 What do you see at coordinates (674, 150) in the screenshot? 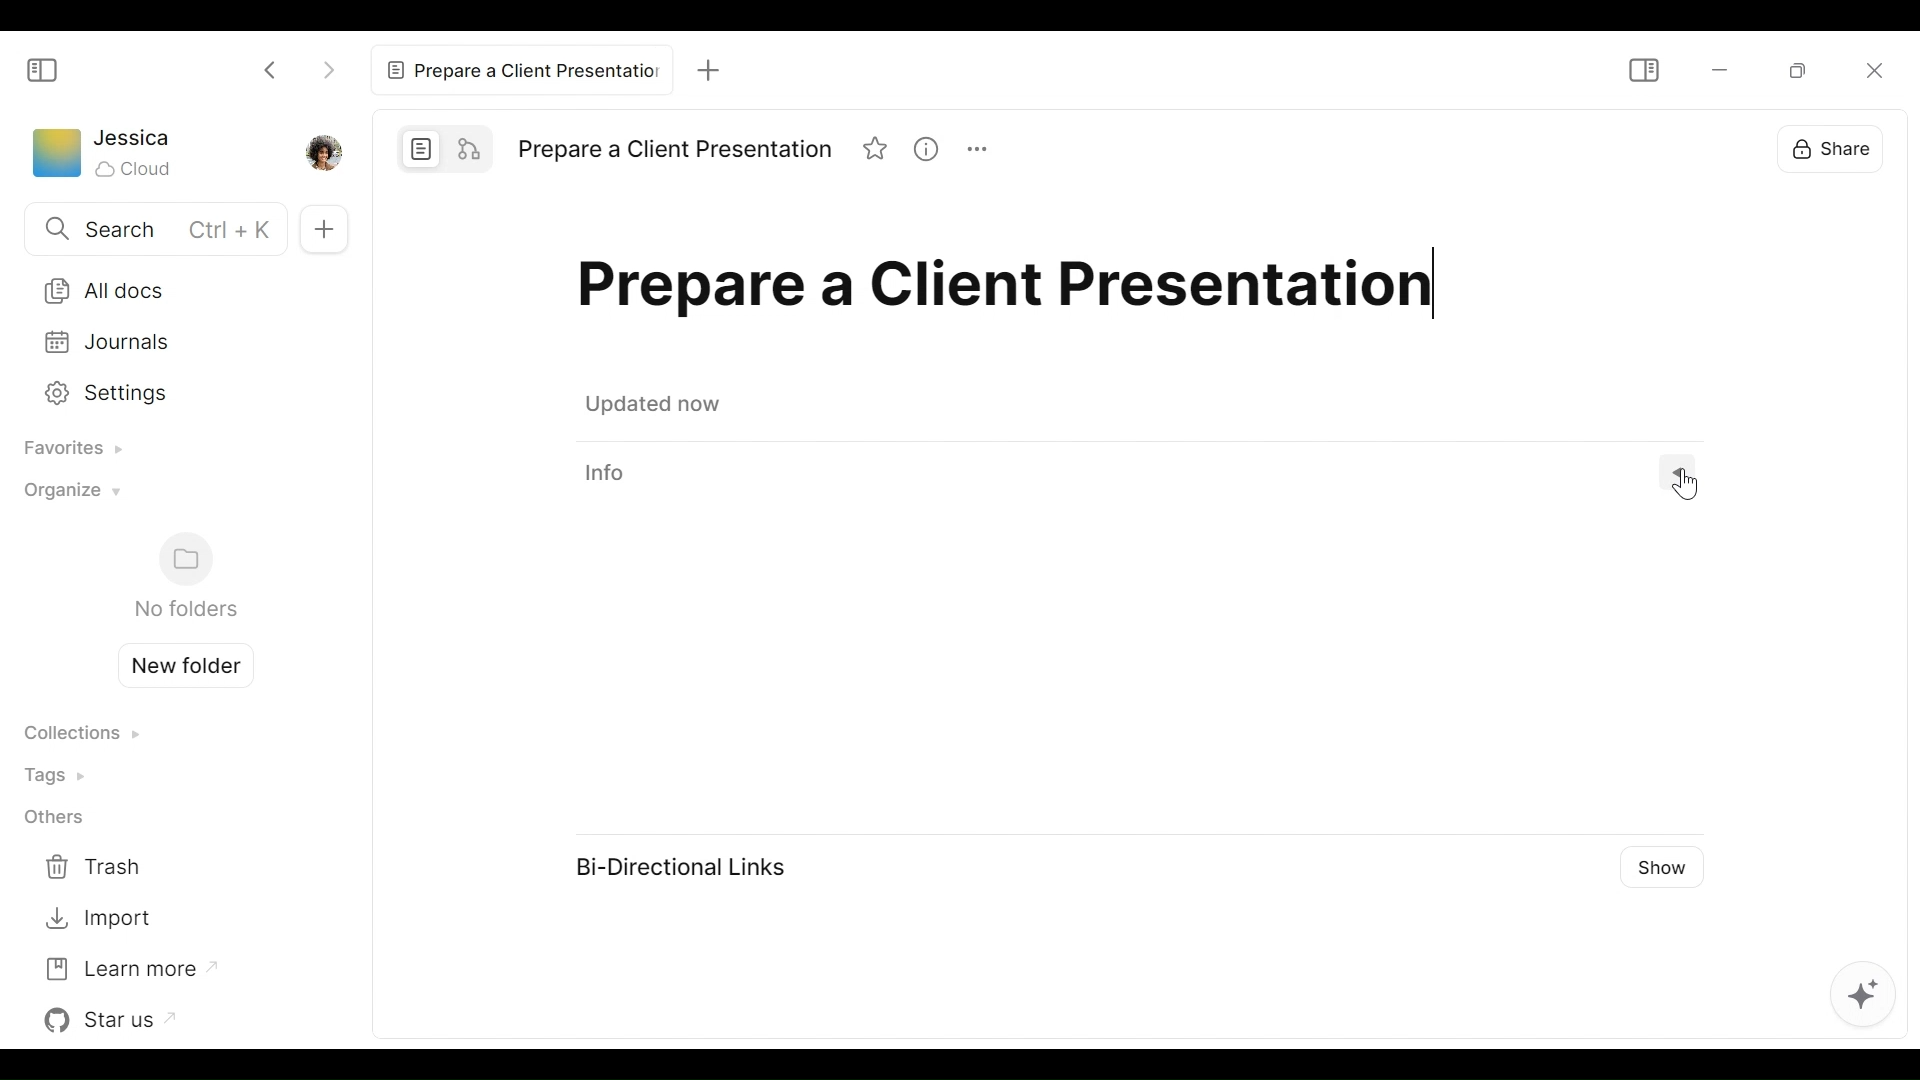
I see `Title` at bounding box center [674, 150].